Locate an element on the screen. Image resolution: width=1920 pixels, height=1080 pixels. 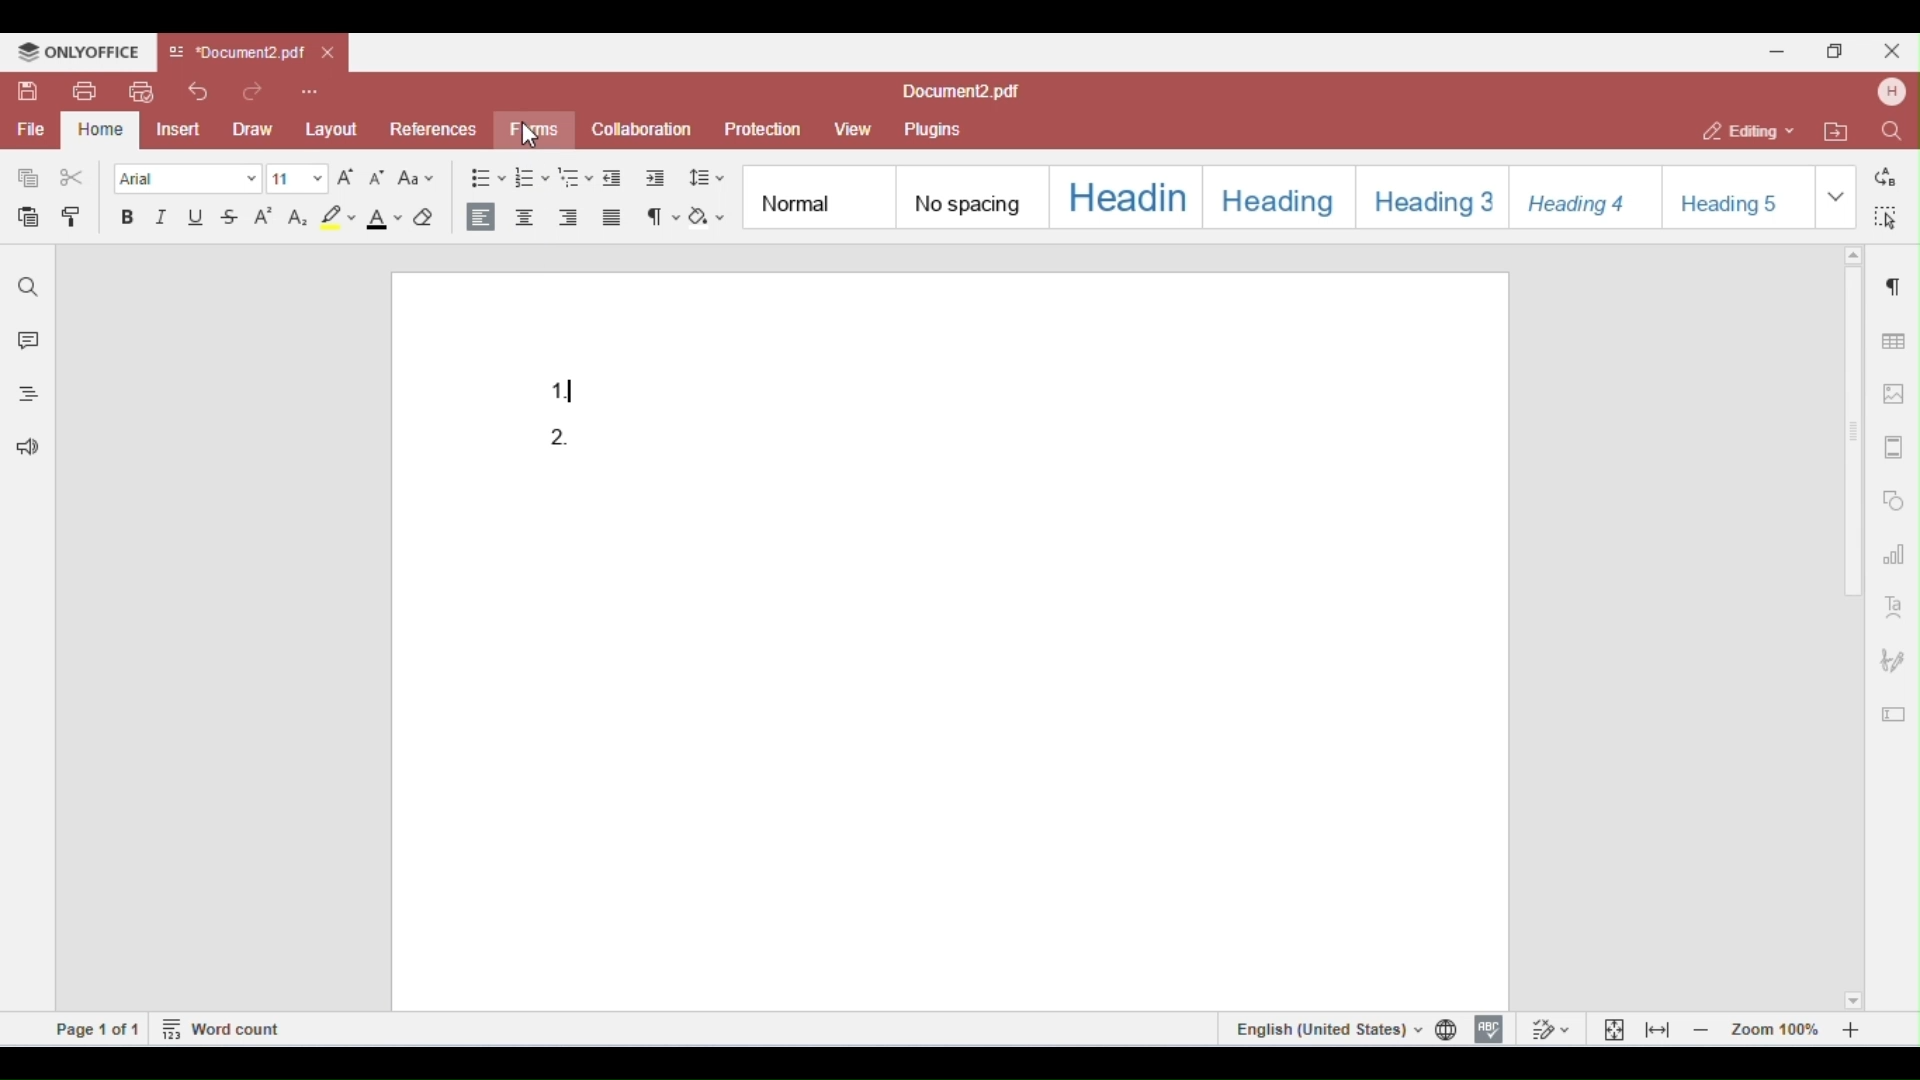
minimize is located at coordinates (1777, 49).